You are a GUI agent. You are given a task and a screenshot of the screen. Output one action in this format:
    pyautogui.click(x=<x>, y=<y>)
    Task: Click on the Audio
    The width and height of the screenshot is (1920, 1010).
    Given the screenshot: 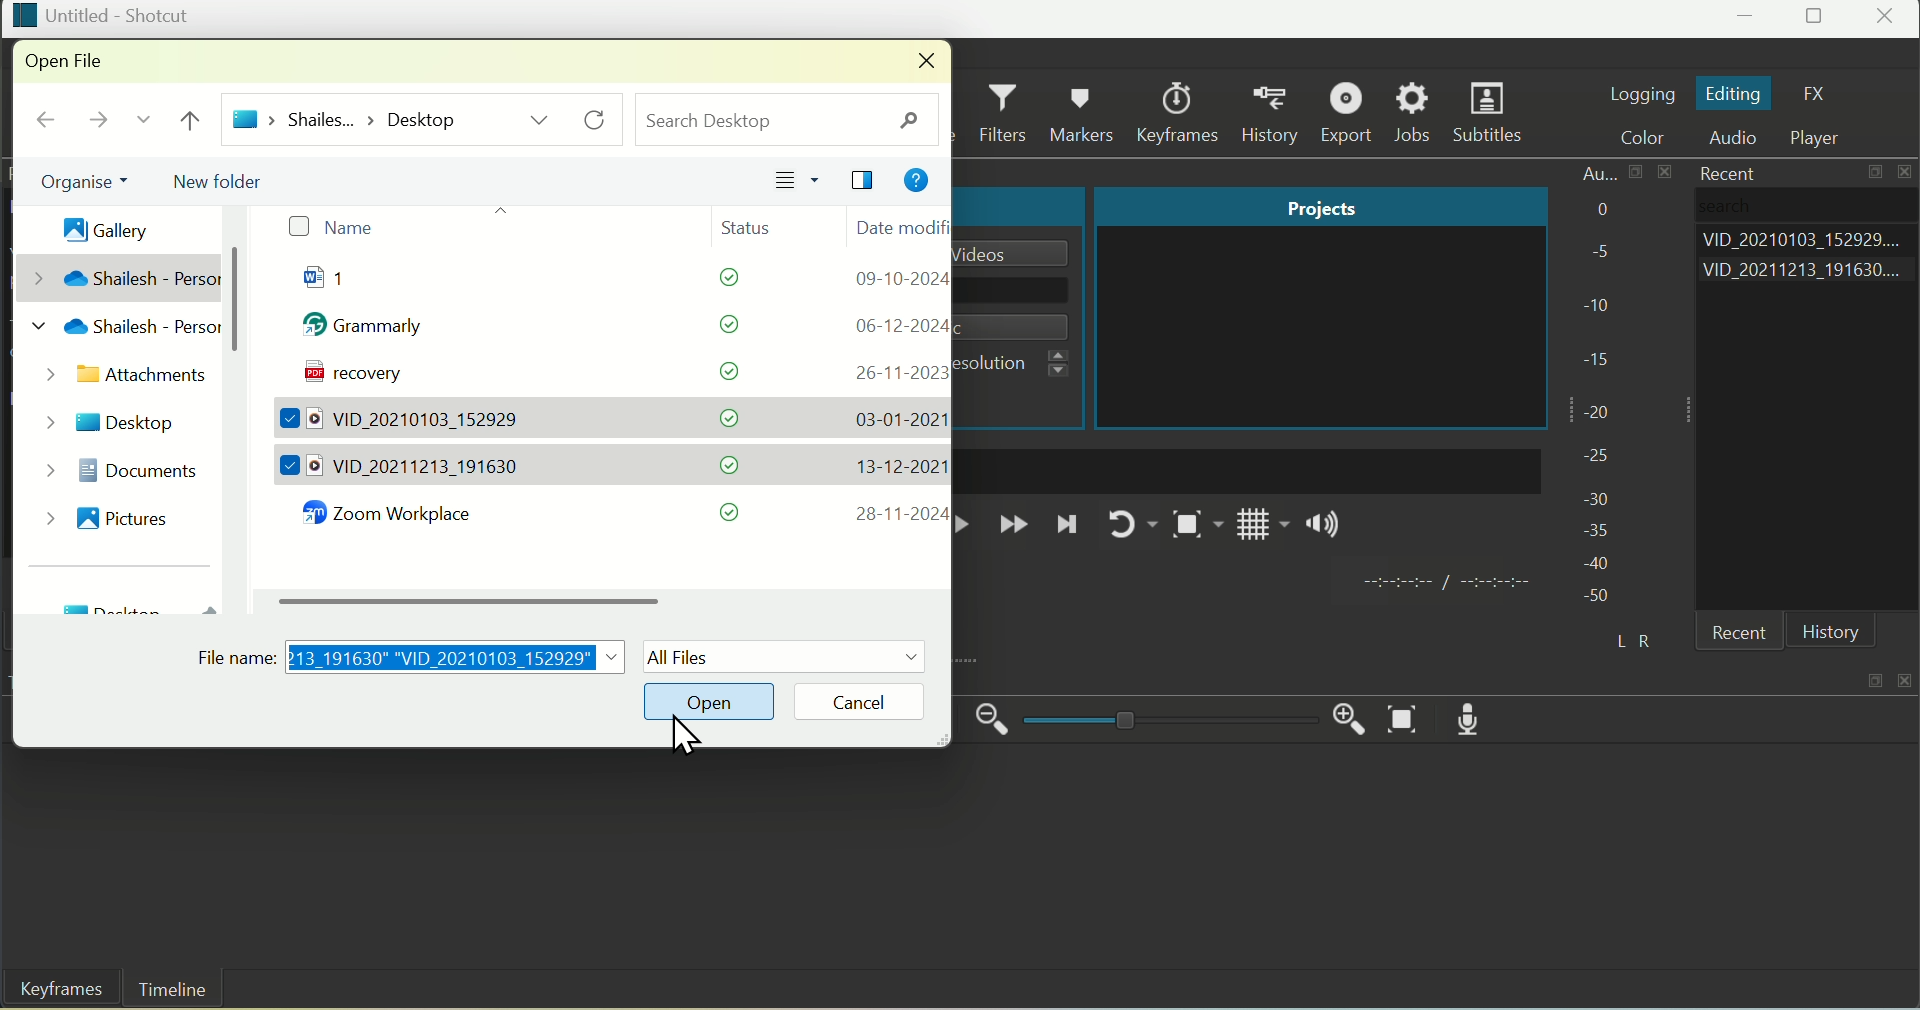 What is the action you would take?
    pyautogui.click(x=1740, y=139)
    